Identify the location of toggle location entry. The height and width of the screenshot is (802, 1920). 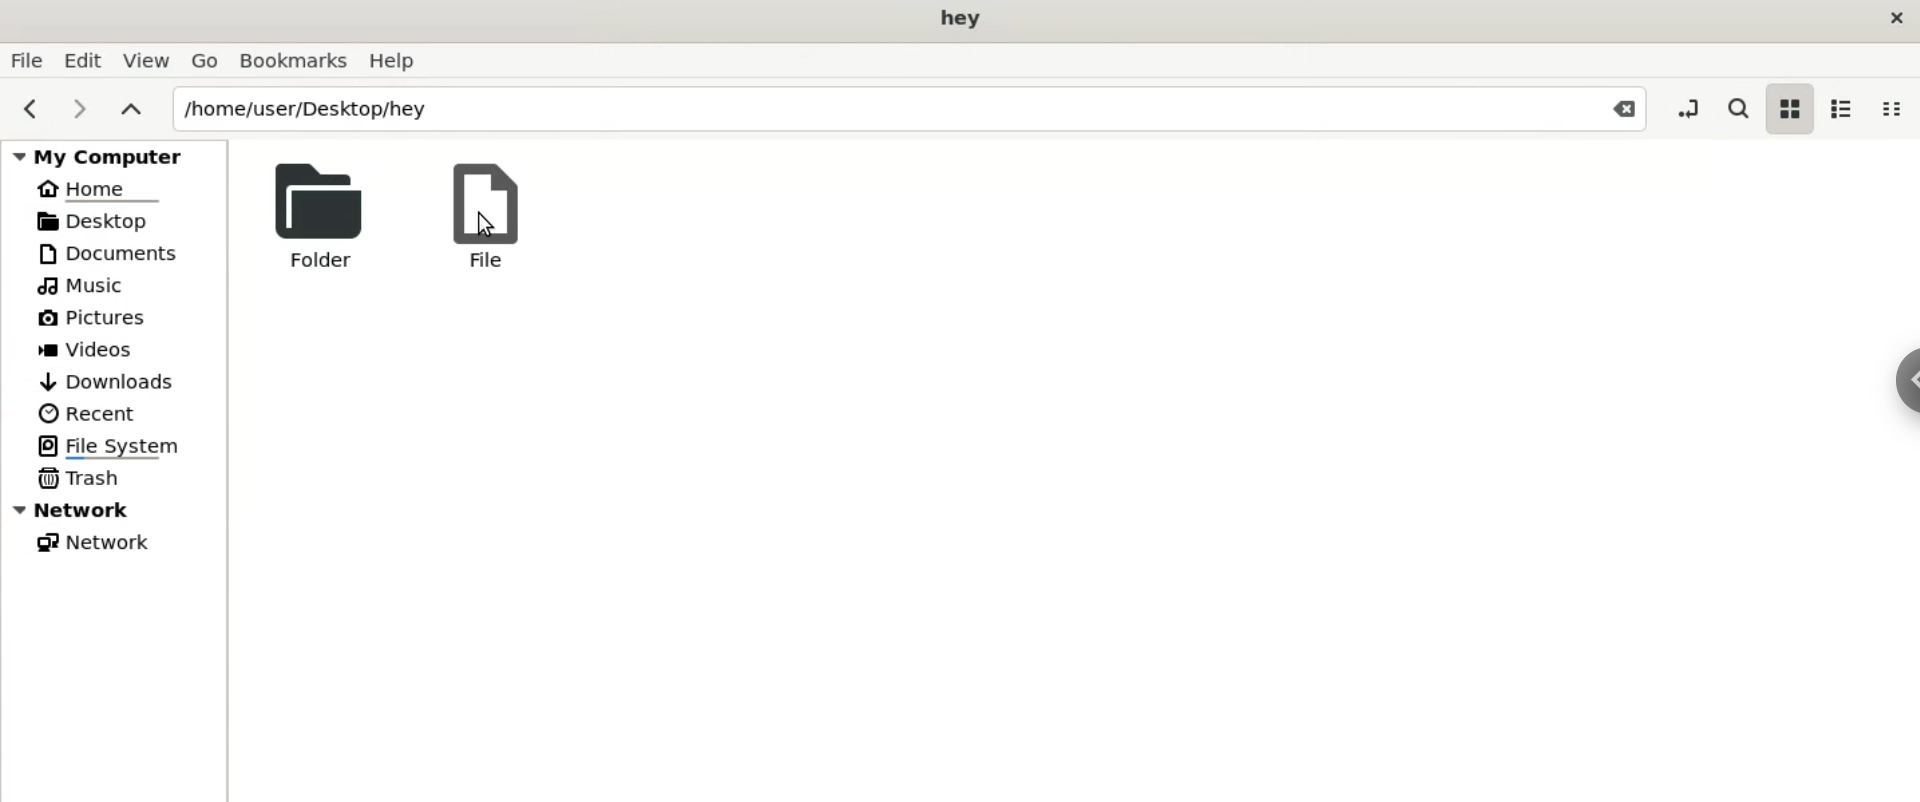
(1693, 107).